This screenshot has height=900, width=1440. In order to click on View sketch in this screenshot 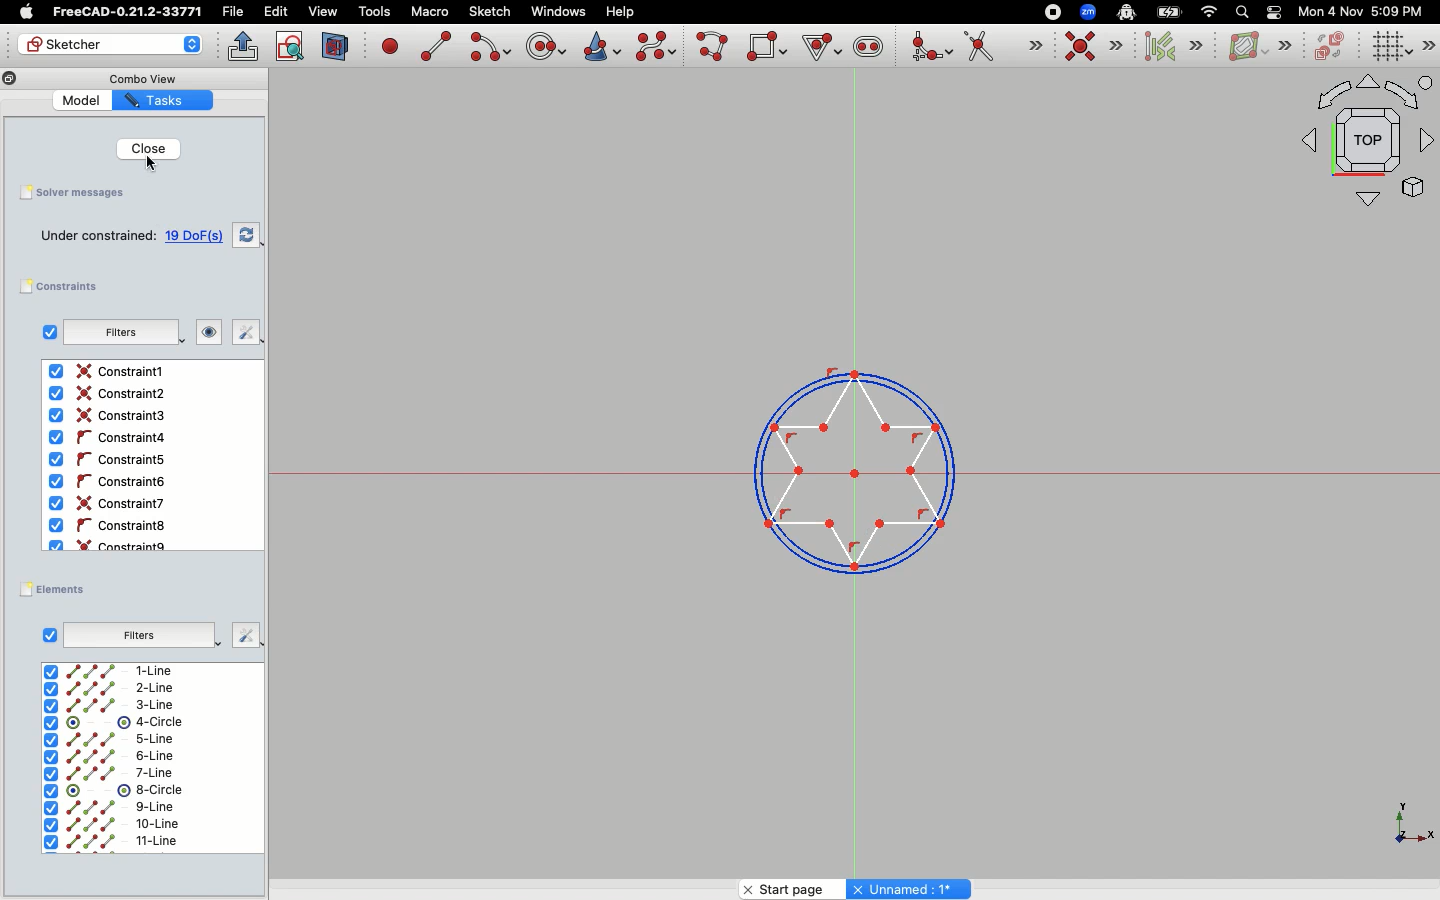, I will do `click(291, 47)`.